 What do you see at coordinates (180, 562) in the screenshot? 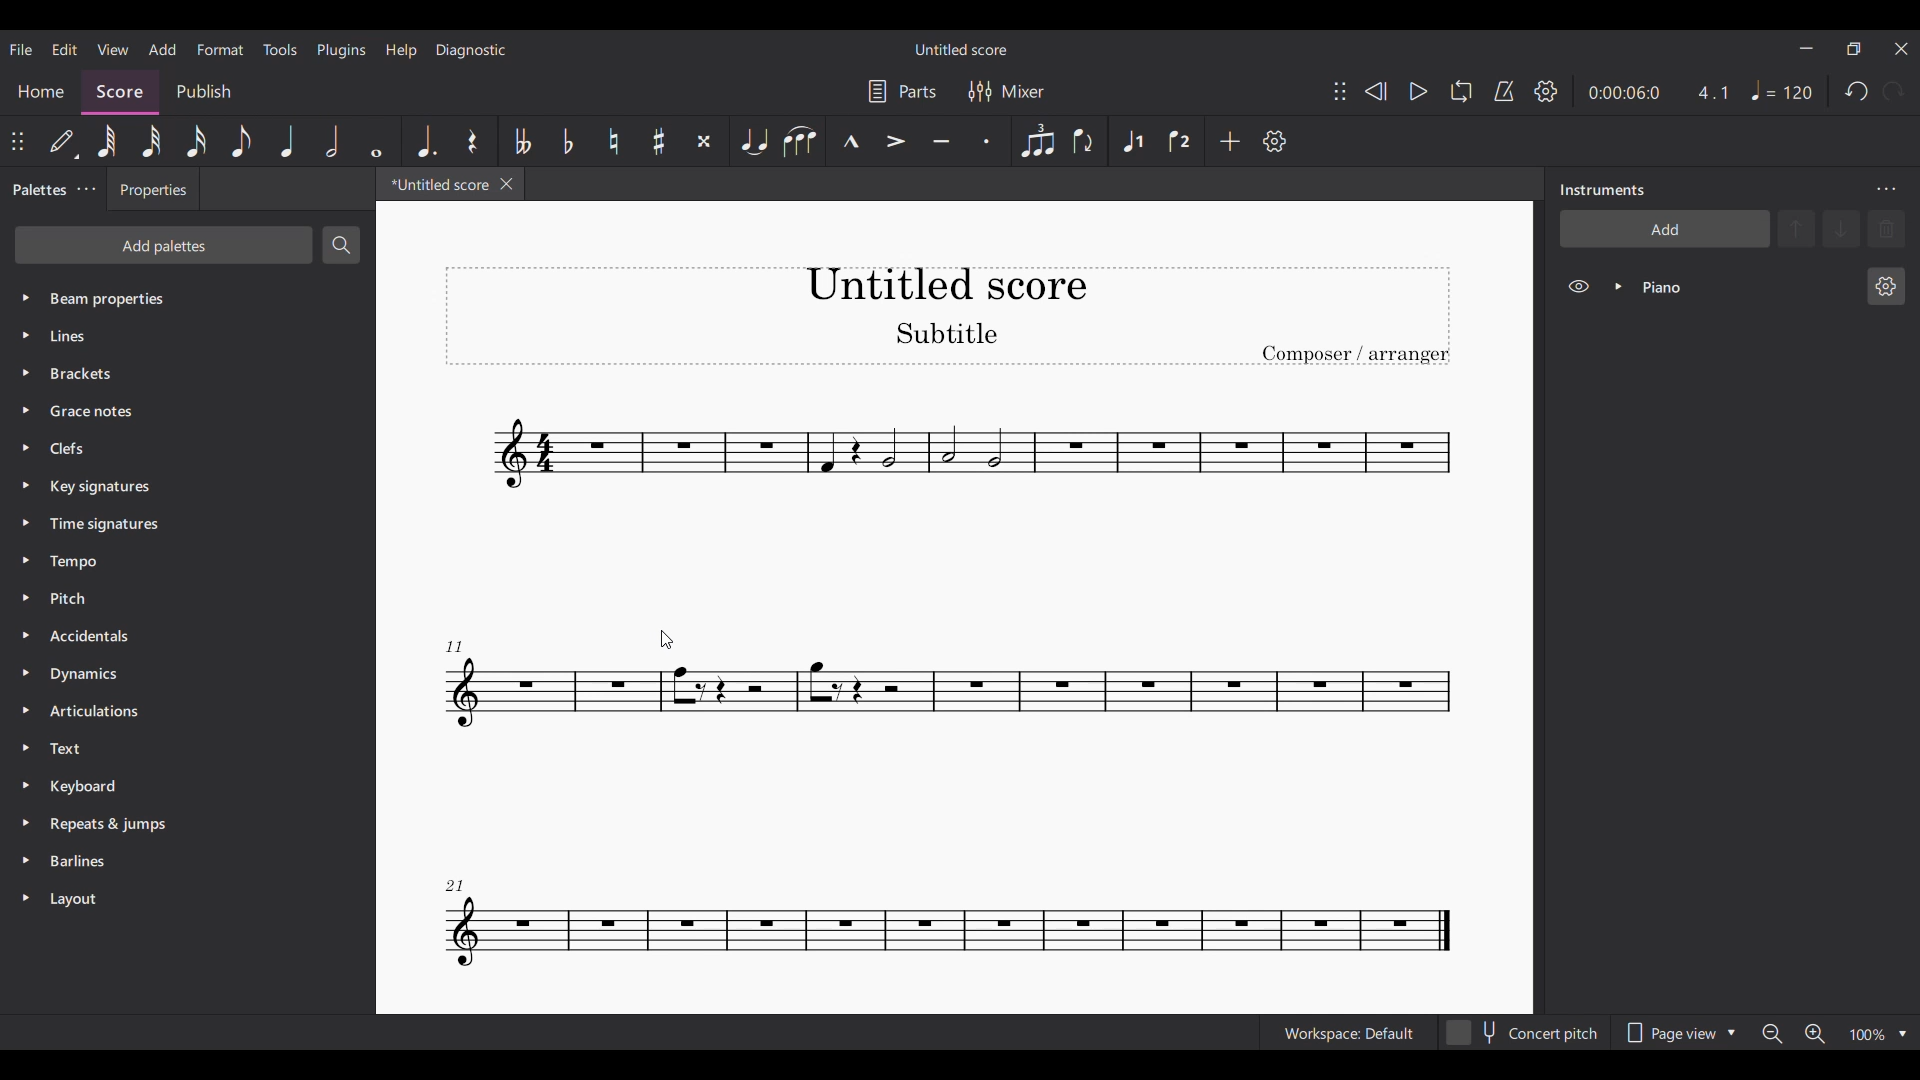
I see `Tempo` at bounding box center [180, 562].